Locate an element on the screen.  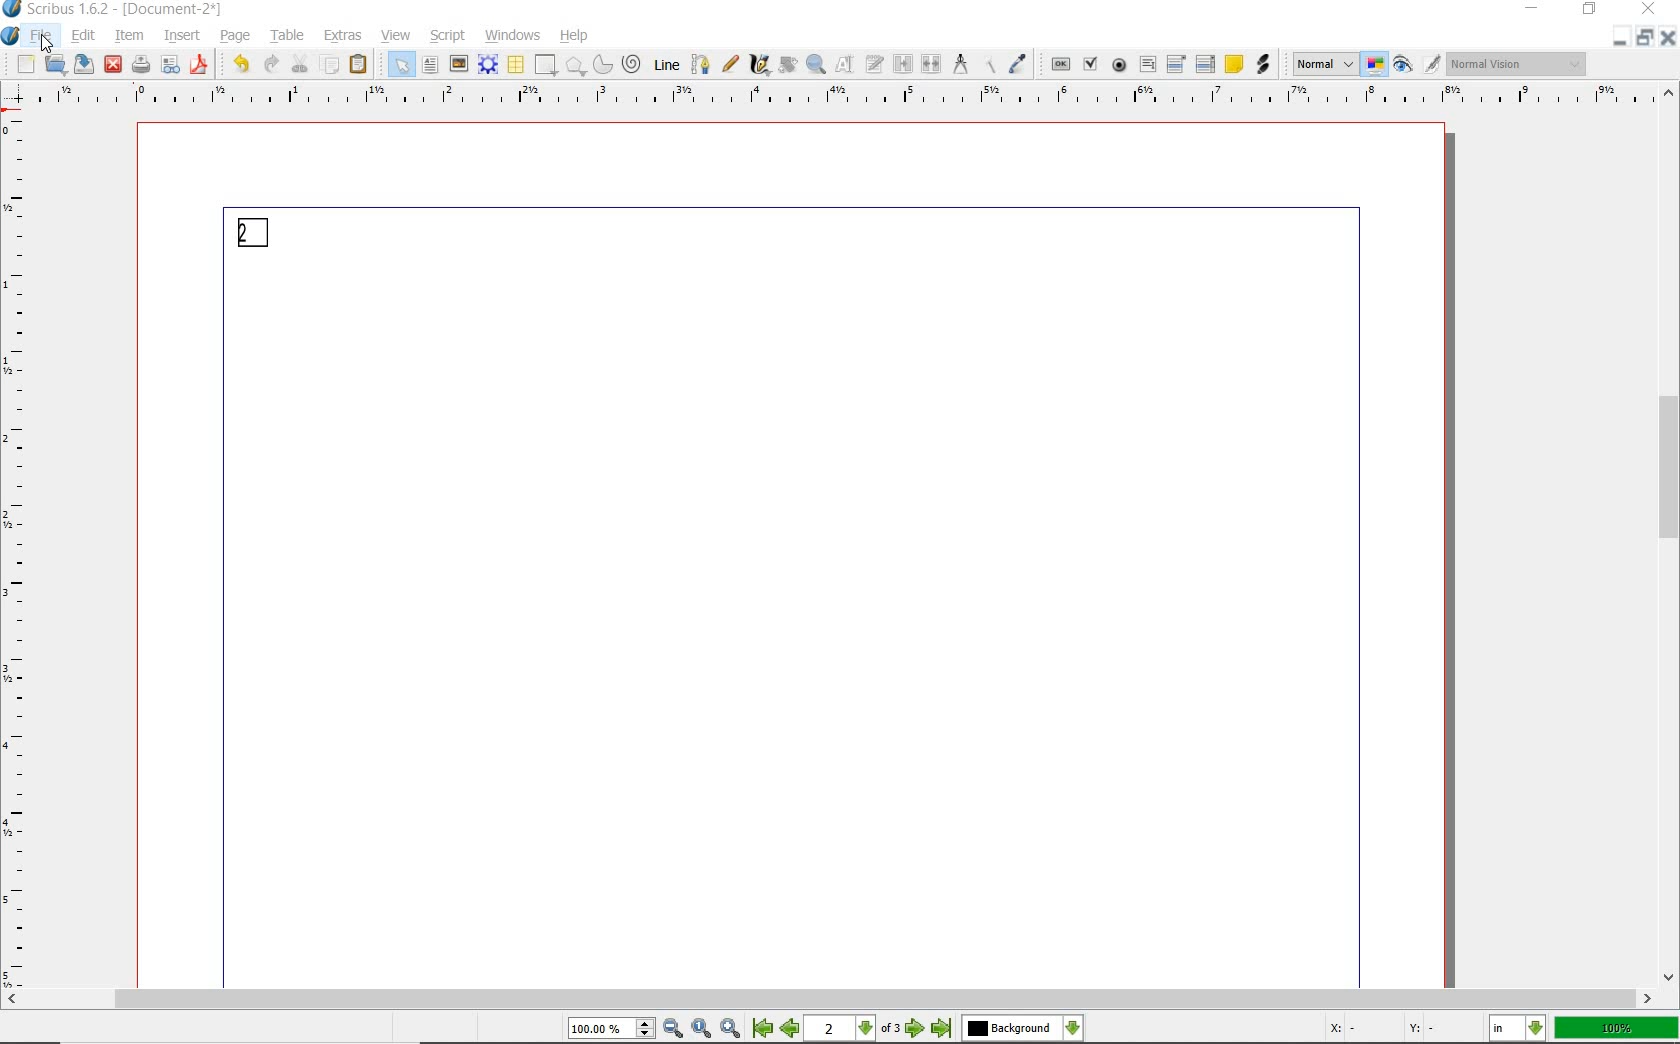
link annotation is located at coordinates (1264, 65).